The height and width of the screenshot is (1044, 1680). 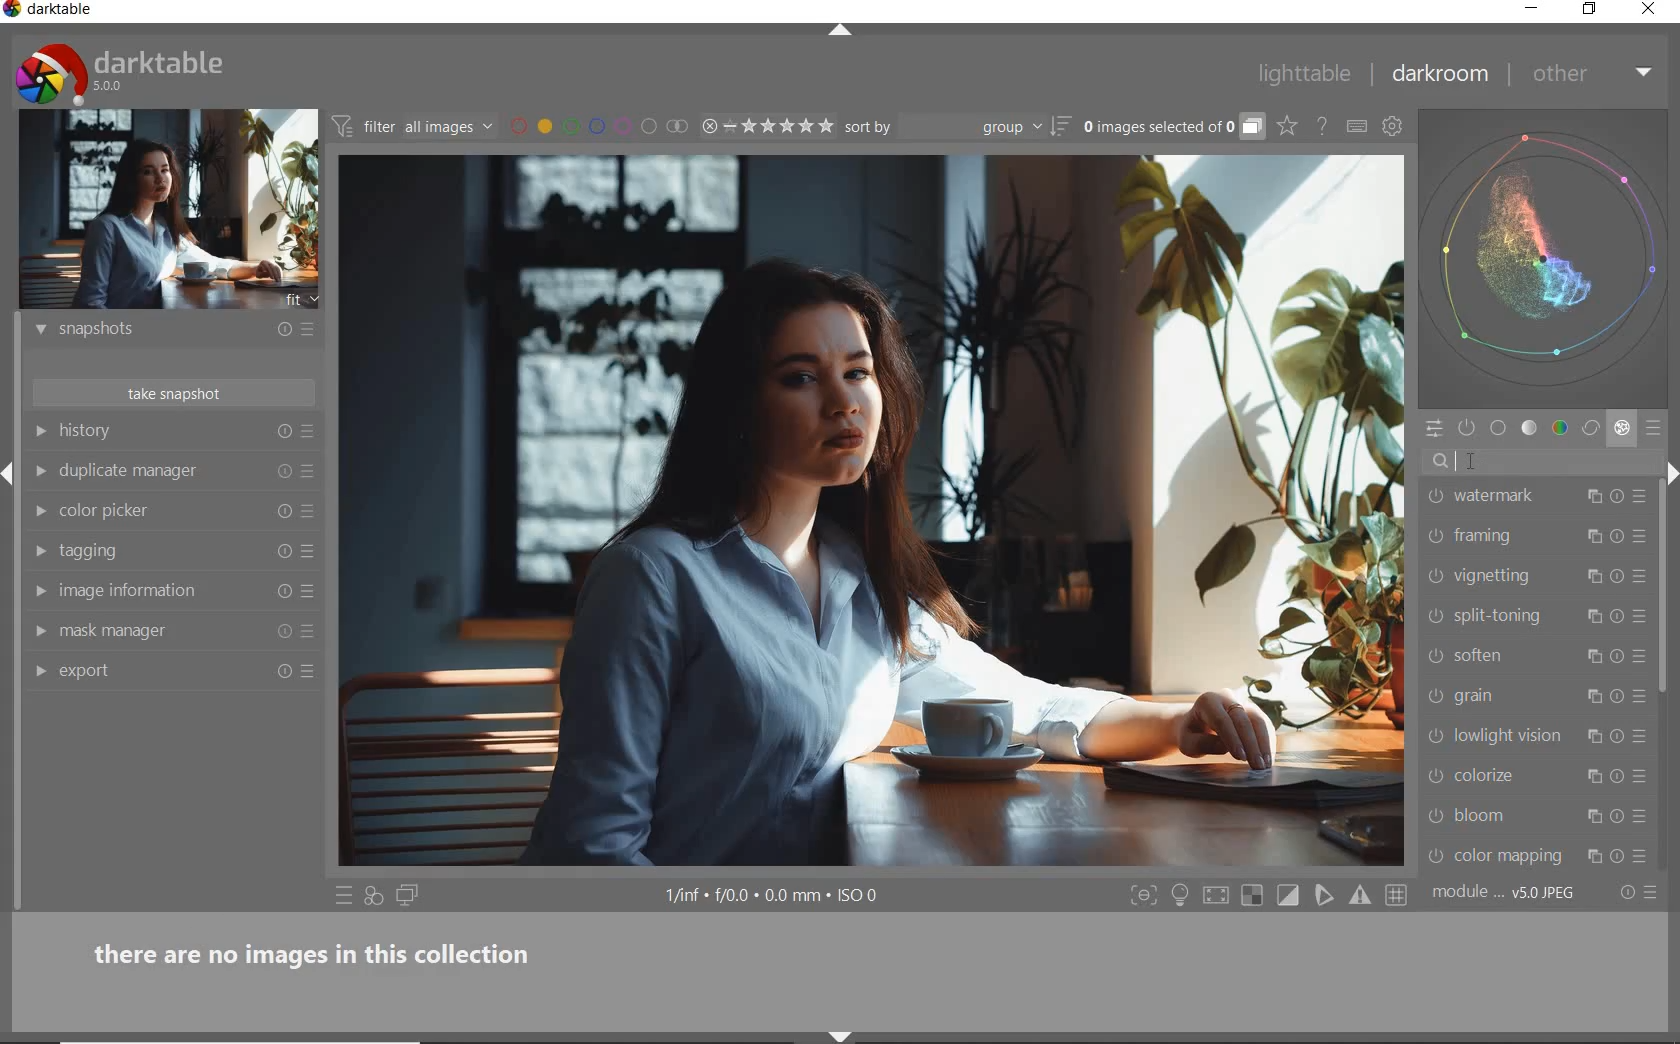 I want to click on range rating of selected image, so click(x=766, y=127).